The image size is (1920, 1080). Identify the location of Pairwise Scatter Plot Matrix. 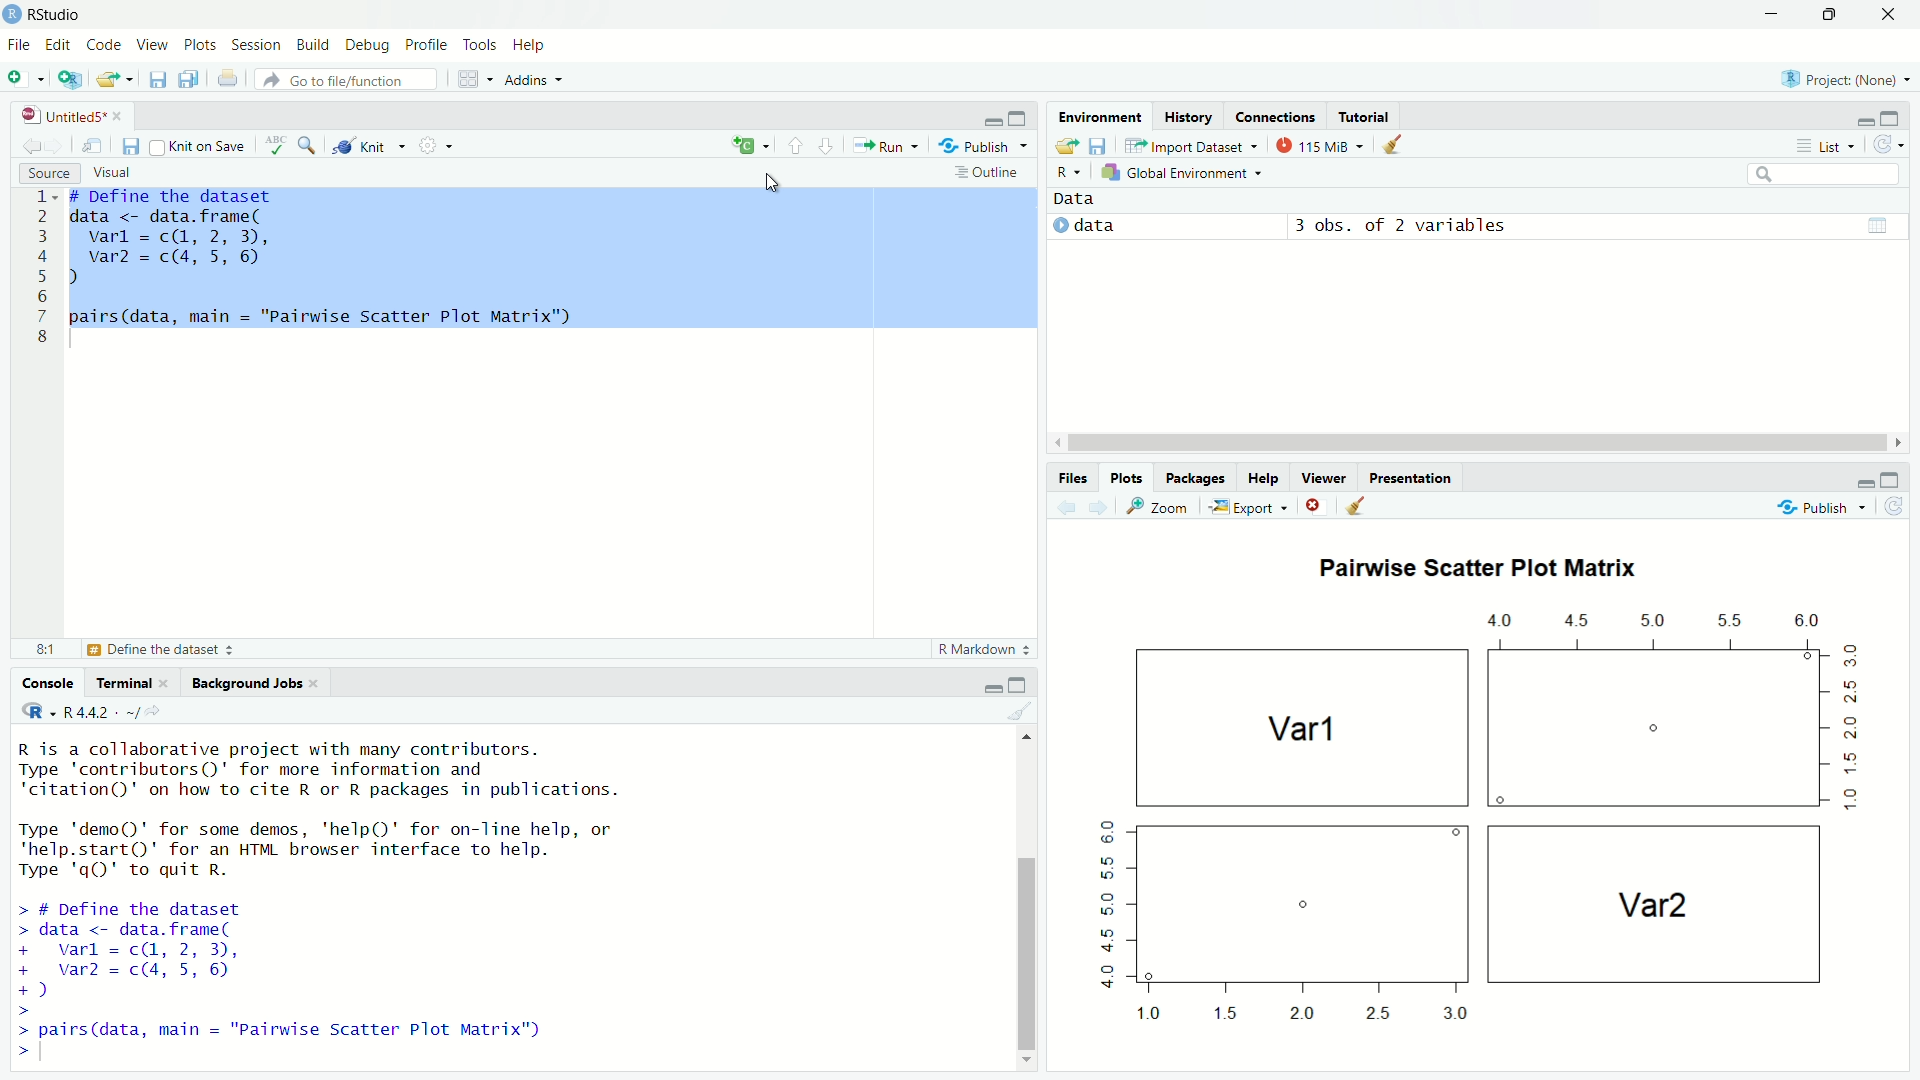
(1489, 570).